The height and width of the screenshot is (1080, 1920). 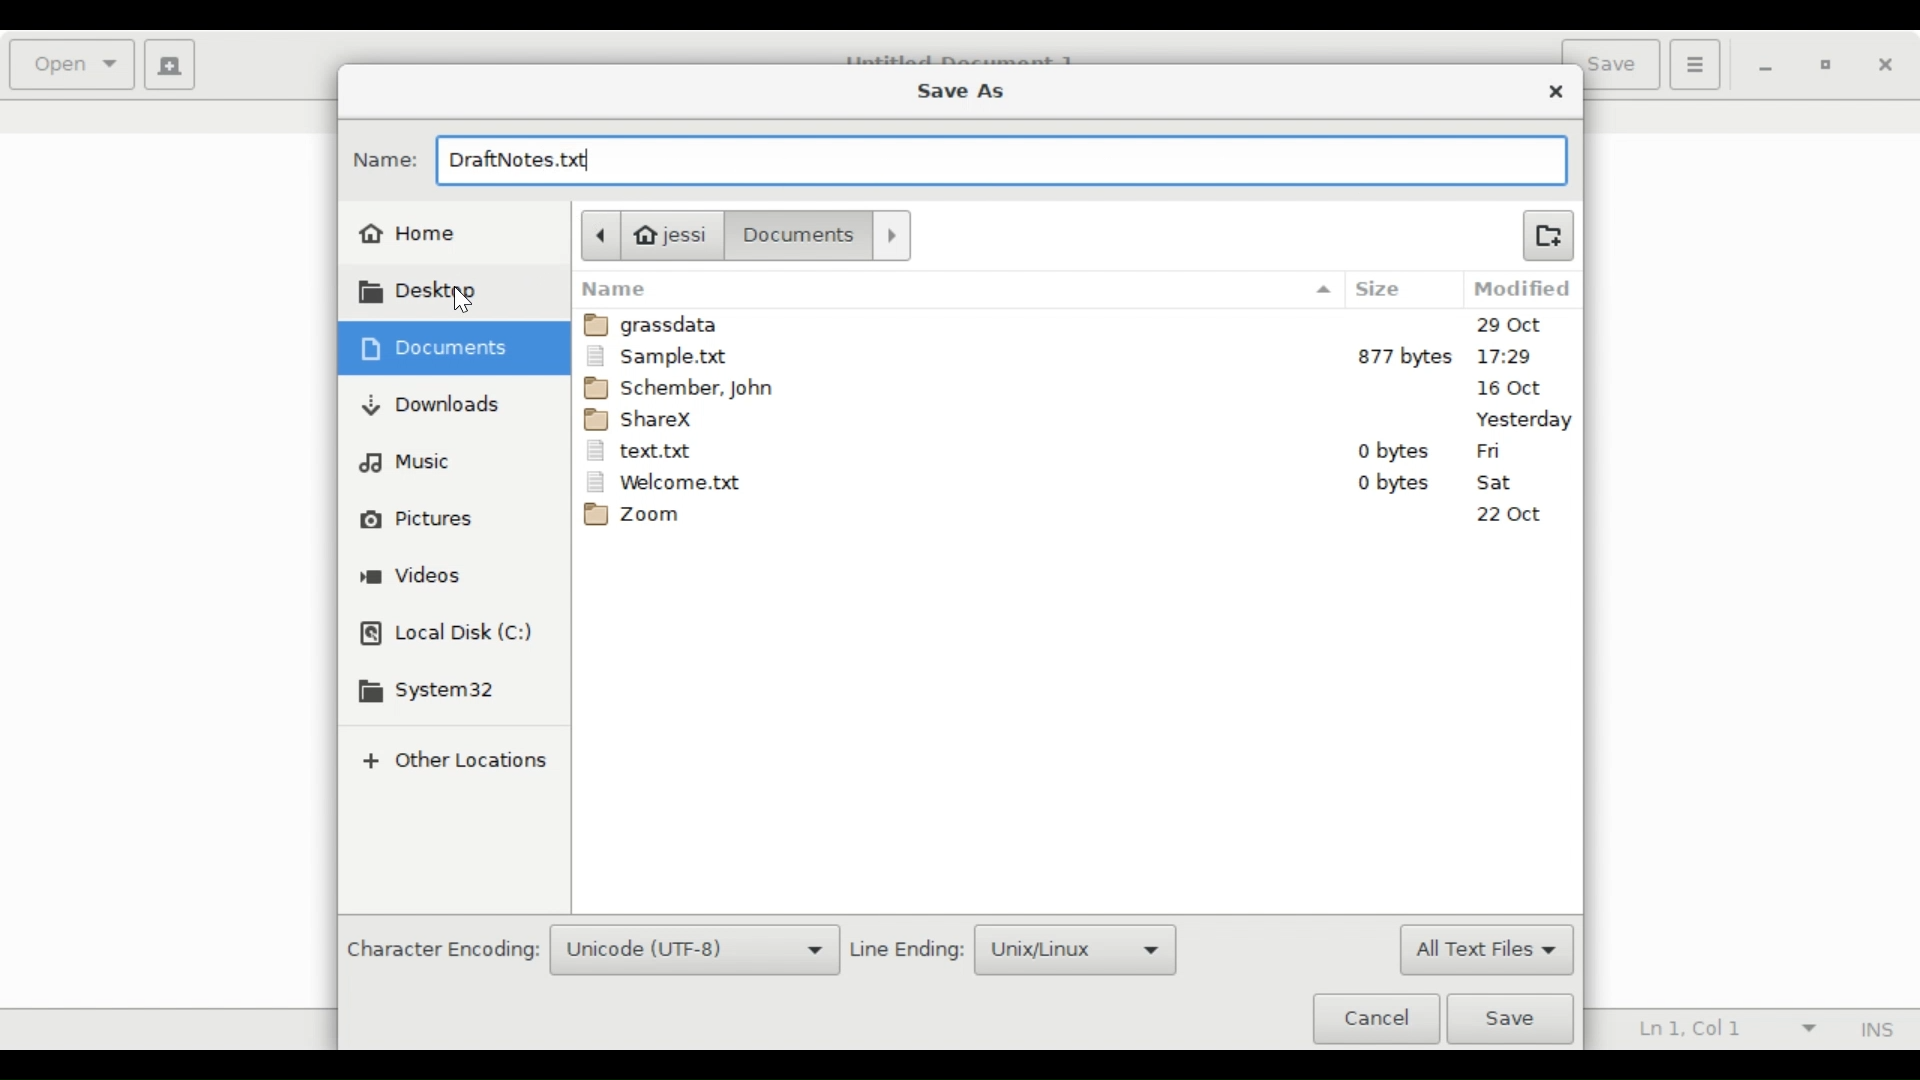 What do you see at coordinates (1076, 356) in the screenshot?
I see `Sample.txt 877 bytes 17:29` at bounding box center [1076, 356].